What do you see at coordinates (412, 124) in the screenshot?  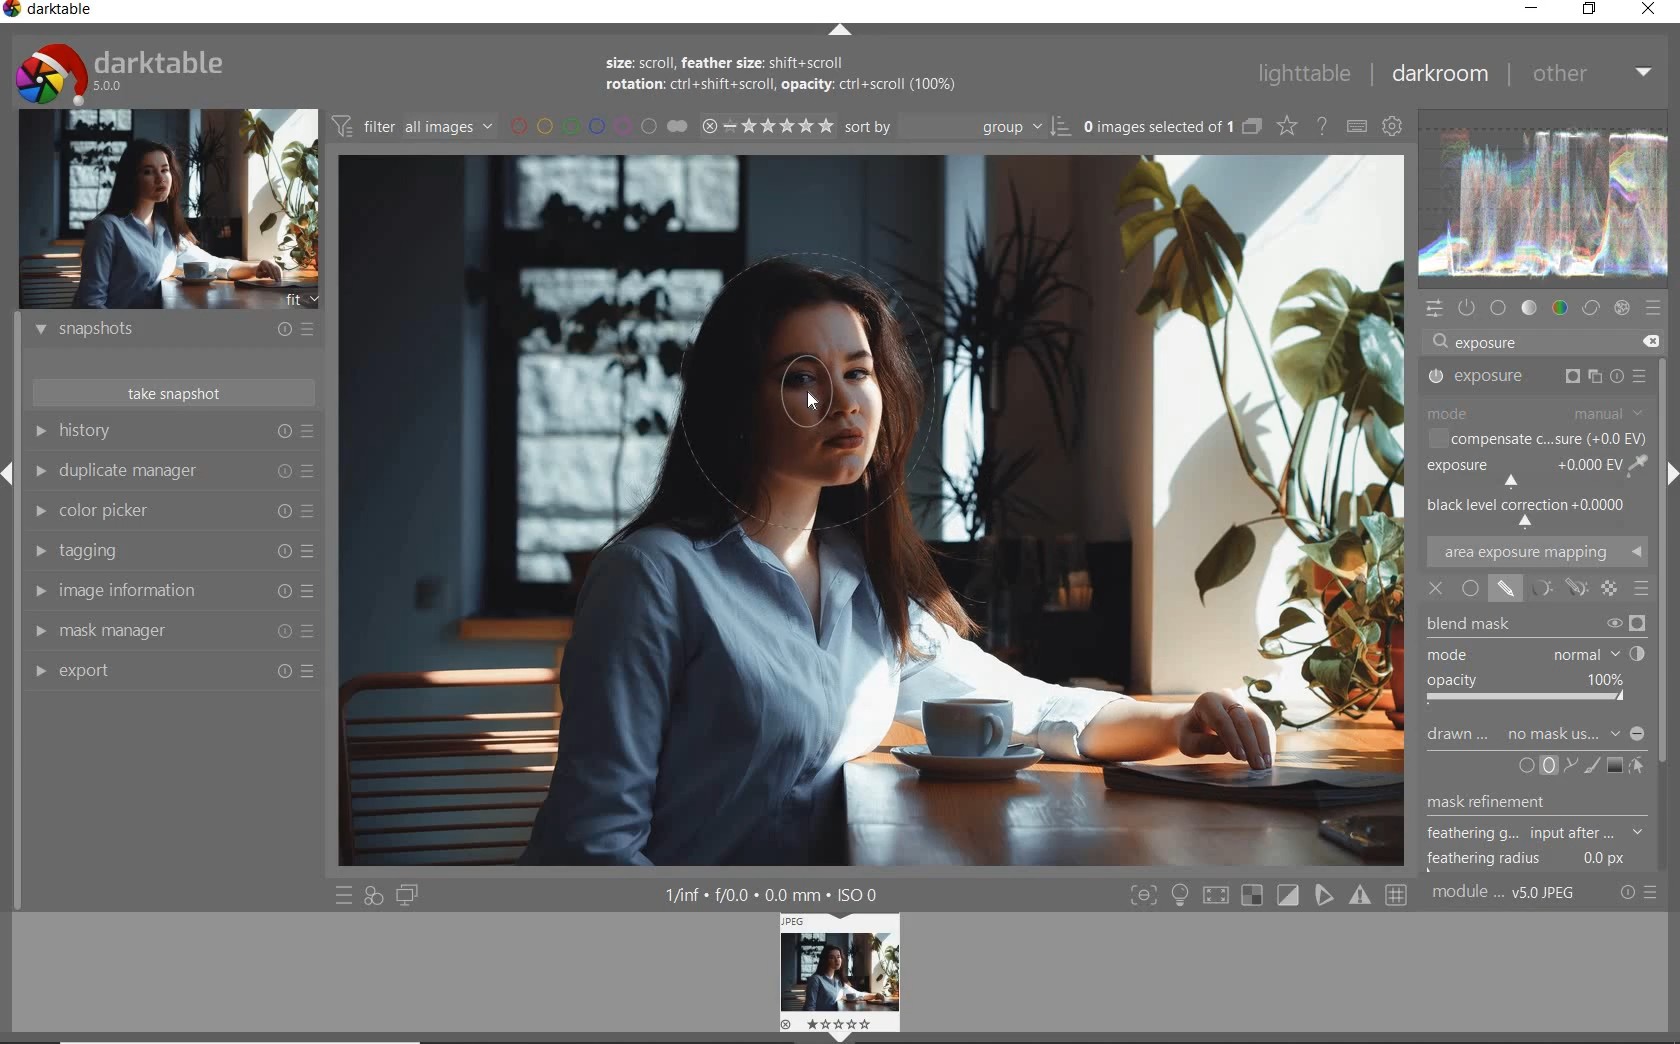 I see `filter images based on their modules` at bounding box center [412, 124].